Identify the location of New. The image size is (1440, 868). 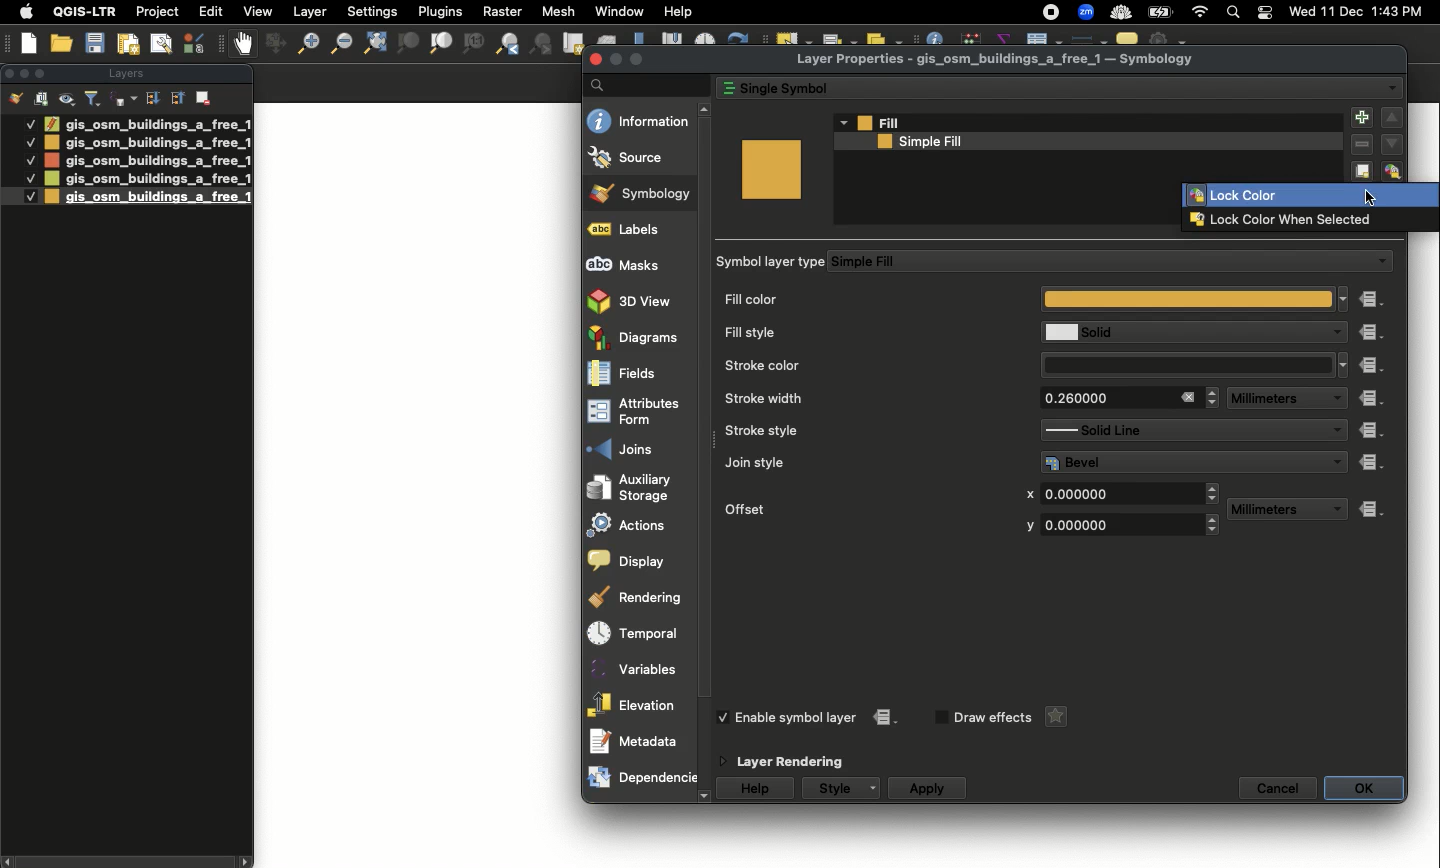
(30, 43).